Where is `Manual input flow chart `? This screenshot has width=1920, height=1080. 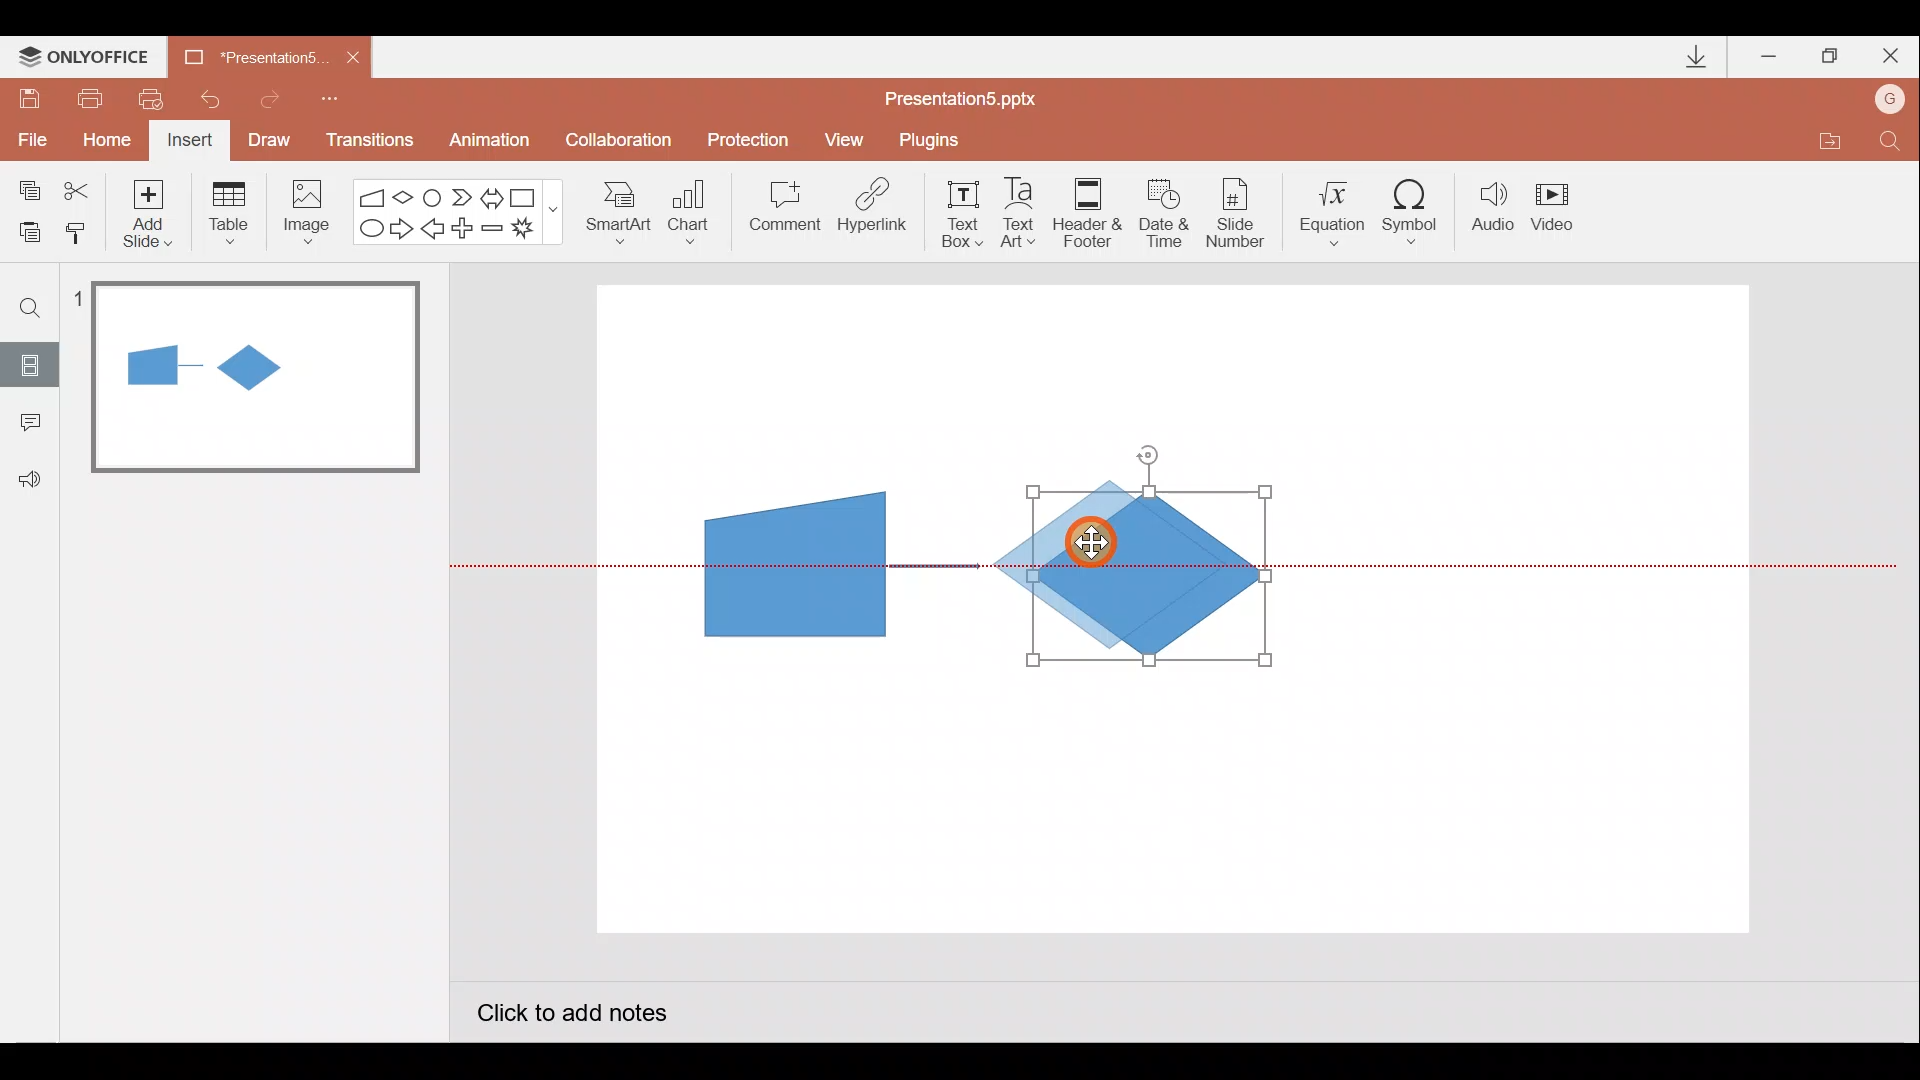
Manual input flow chart  is located at coordinates (791, 562).